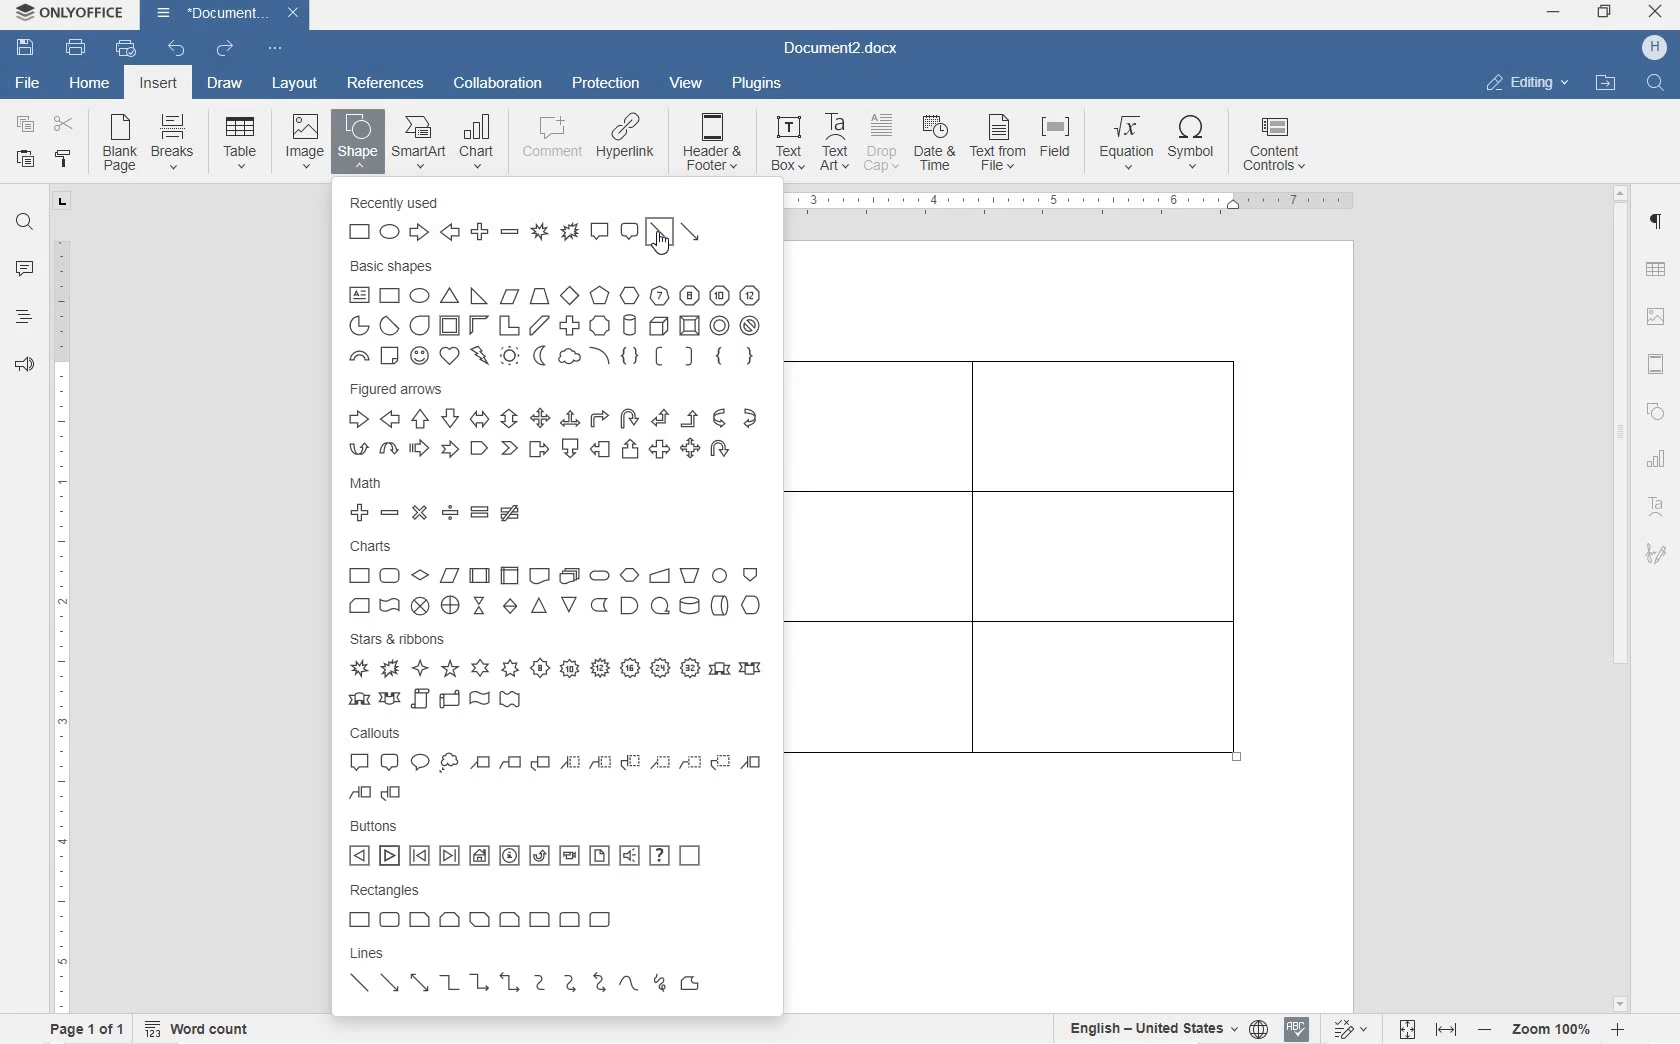 This screenshot has width=1680, height=1044. Describe the element at coordinates (557, 671) in the screenshot. I see `stars & ribbons` at that location.